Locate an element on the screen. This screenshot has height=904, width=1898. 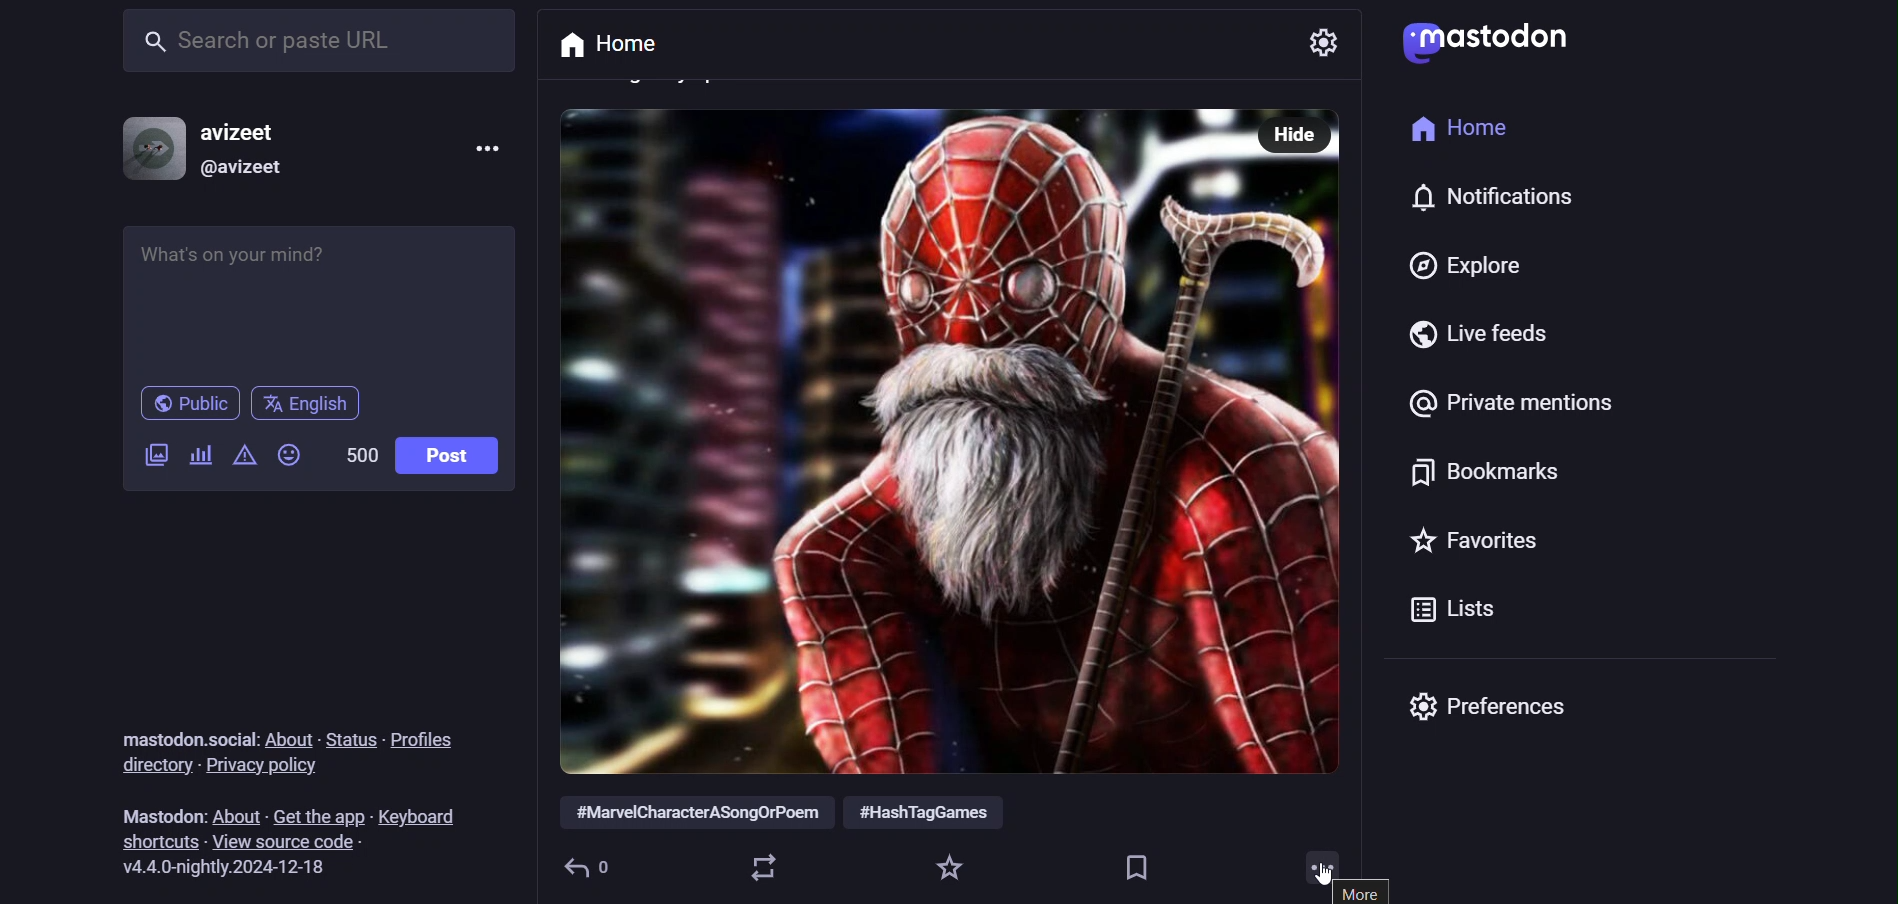
emojis is located at coordinates (291, 458).